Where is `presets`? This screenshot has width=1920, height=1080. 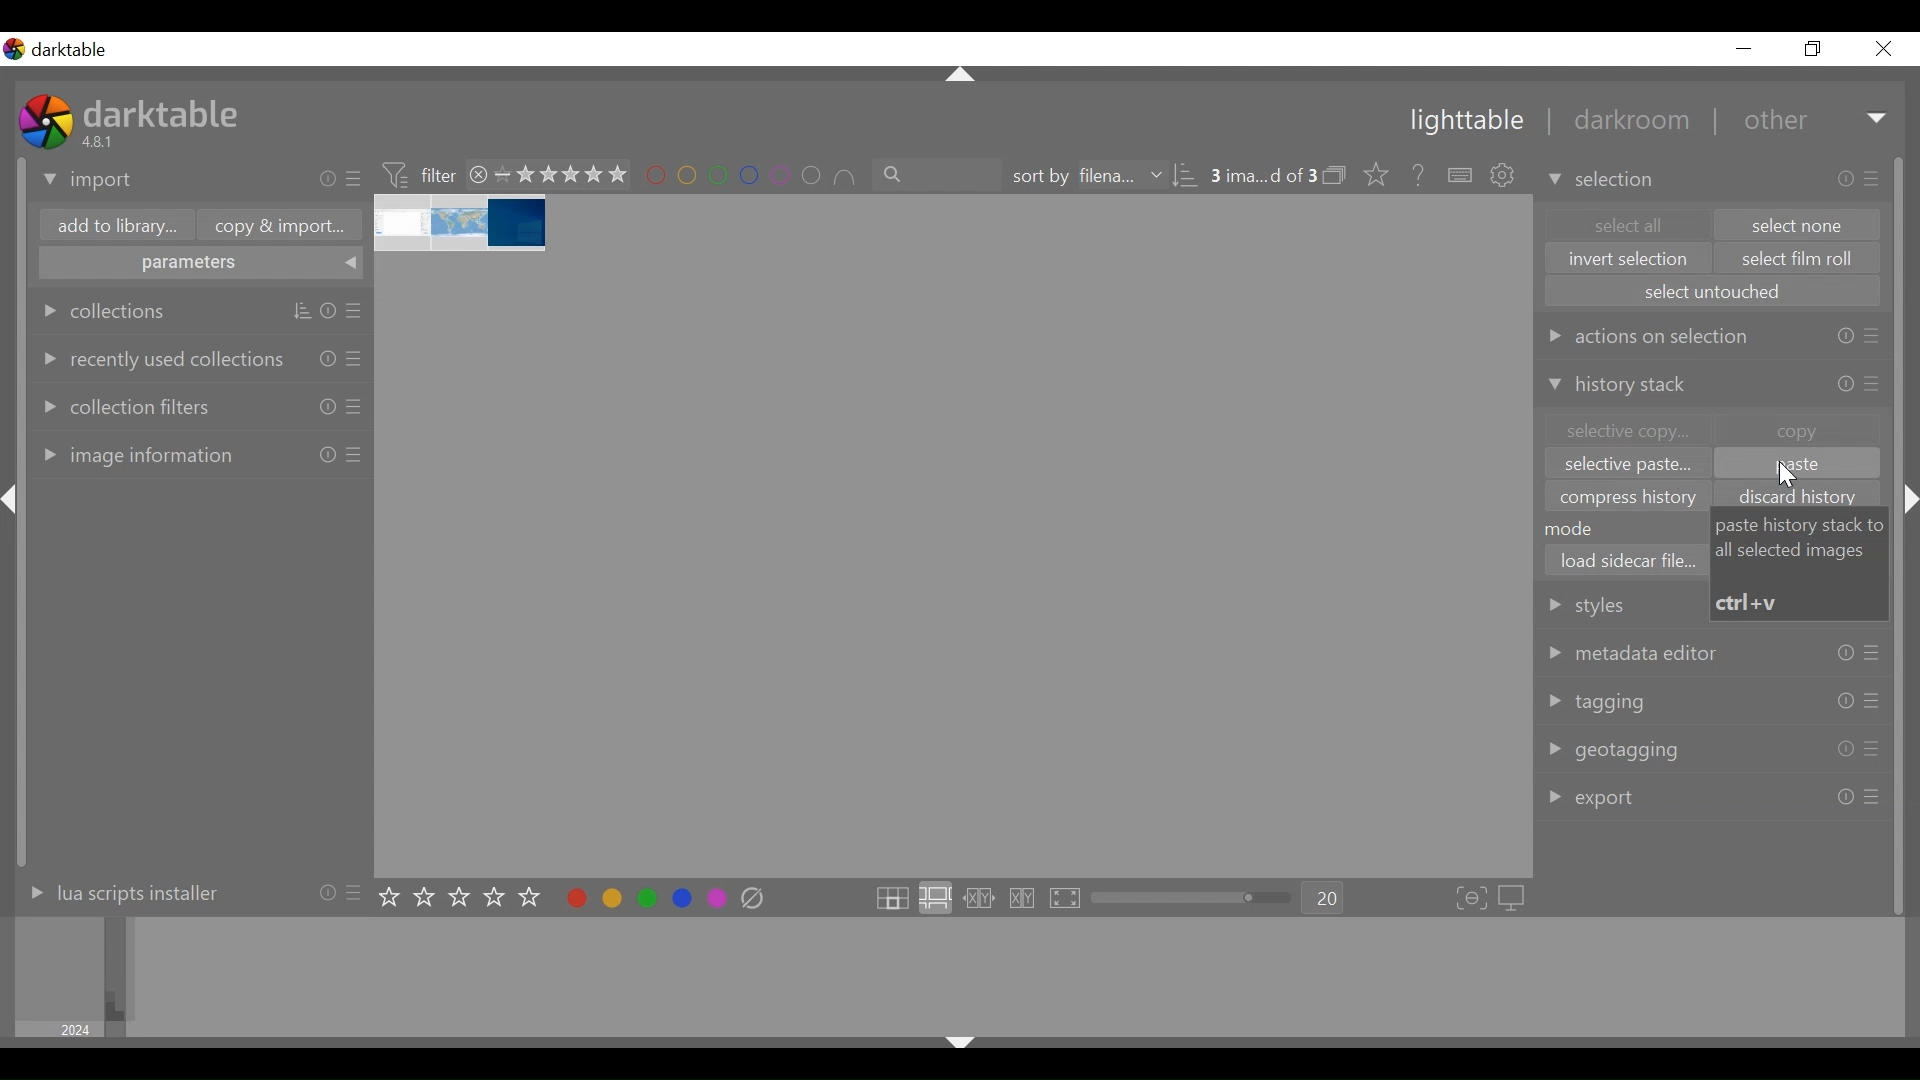 presets is located at coordinates (357, 312).